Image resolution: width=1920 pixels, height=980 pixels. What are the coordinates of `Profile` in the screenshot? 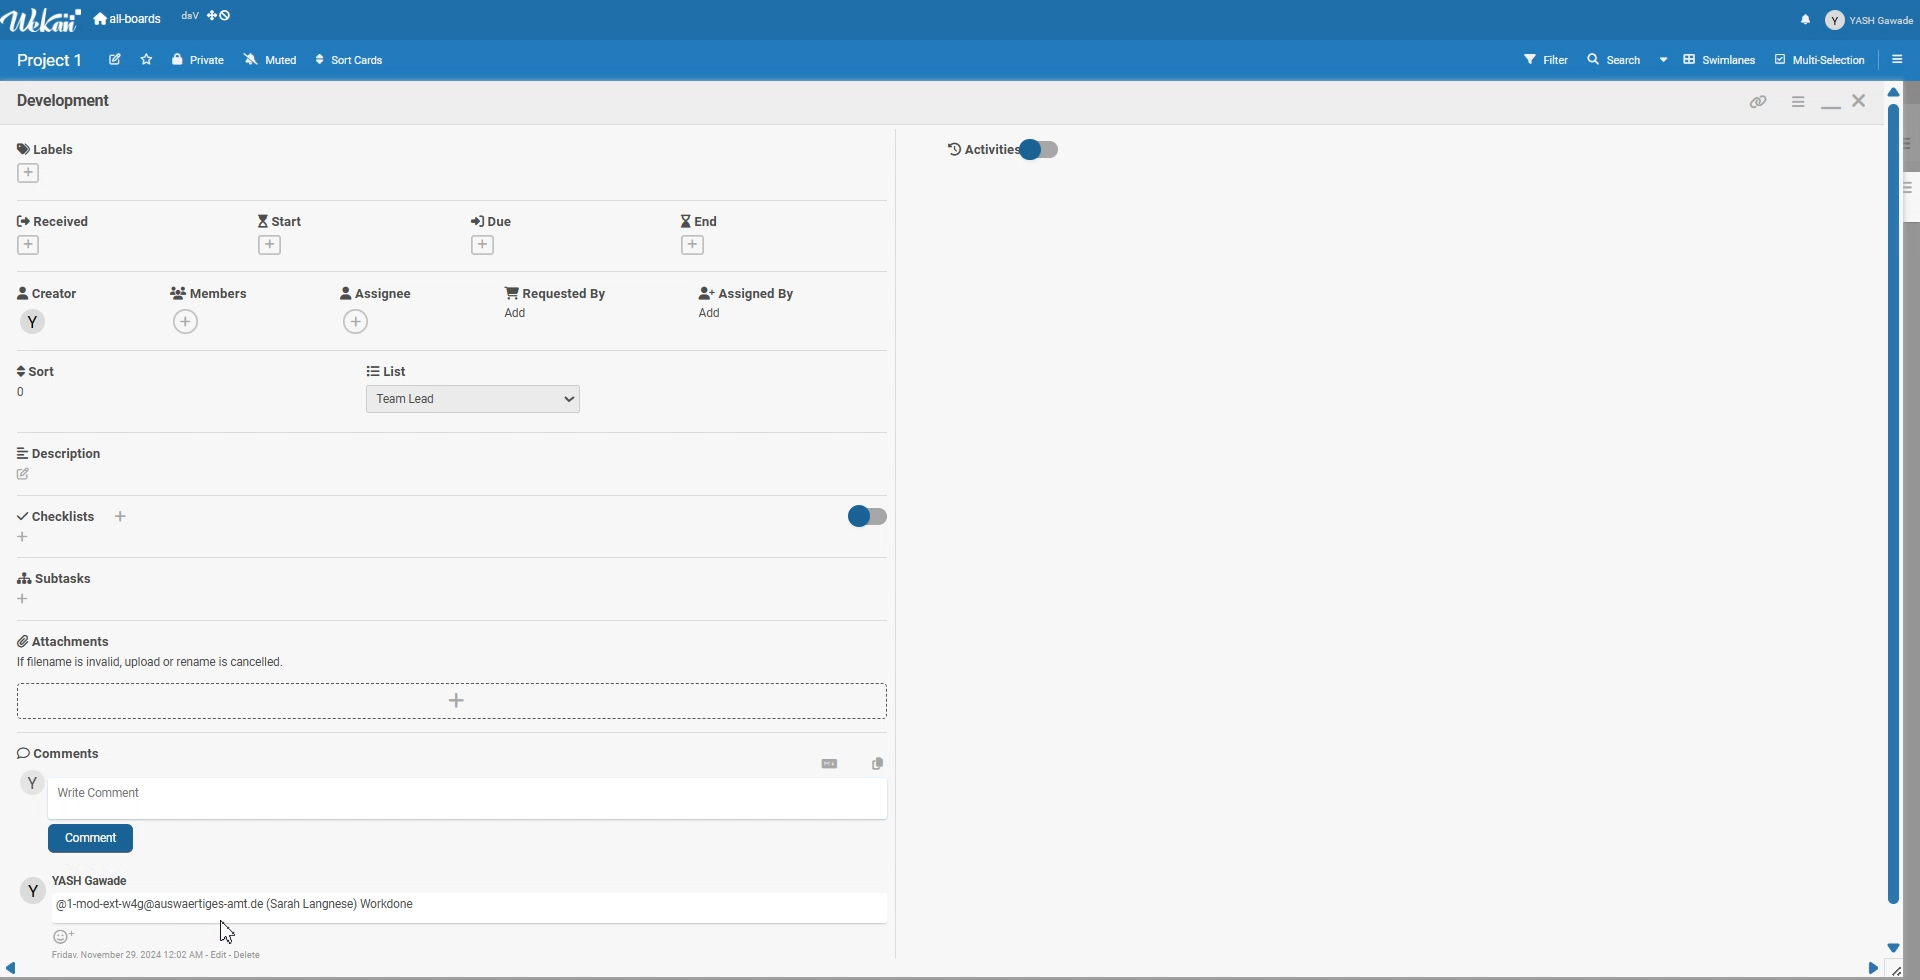 It's located at (1870, 20).